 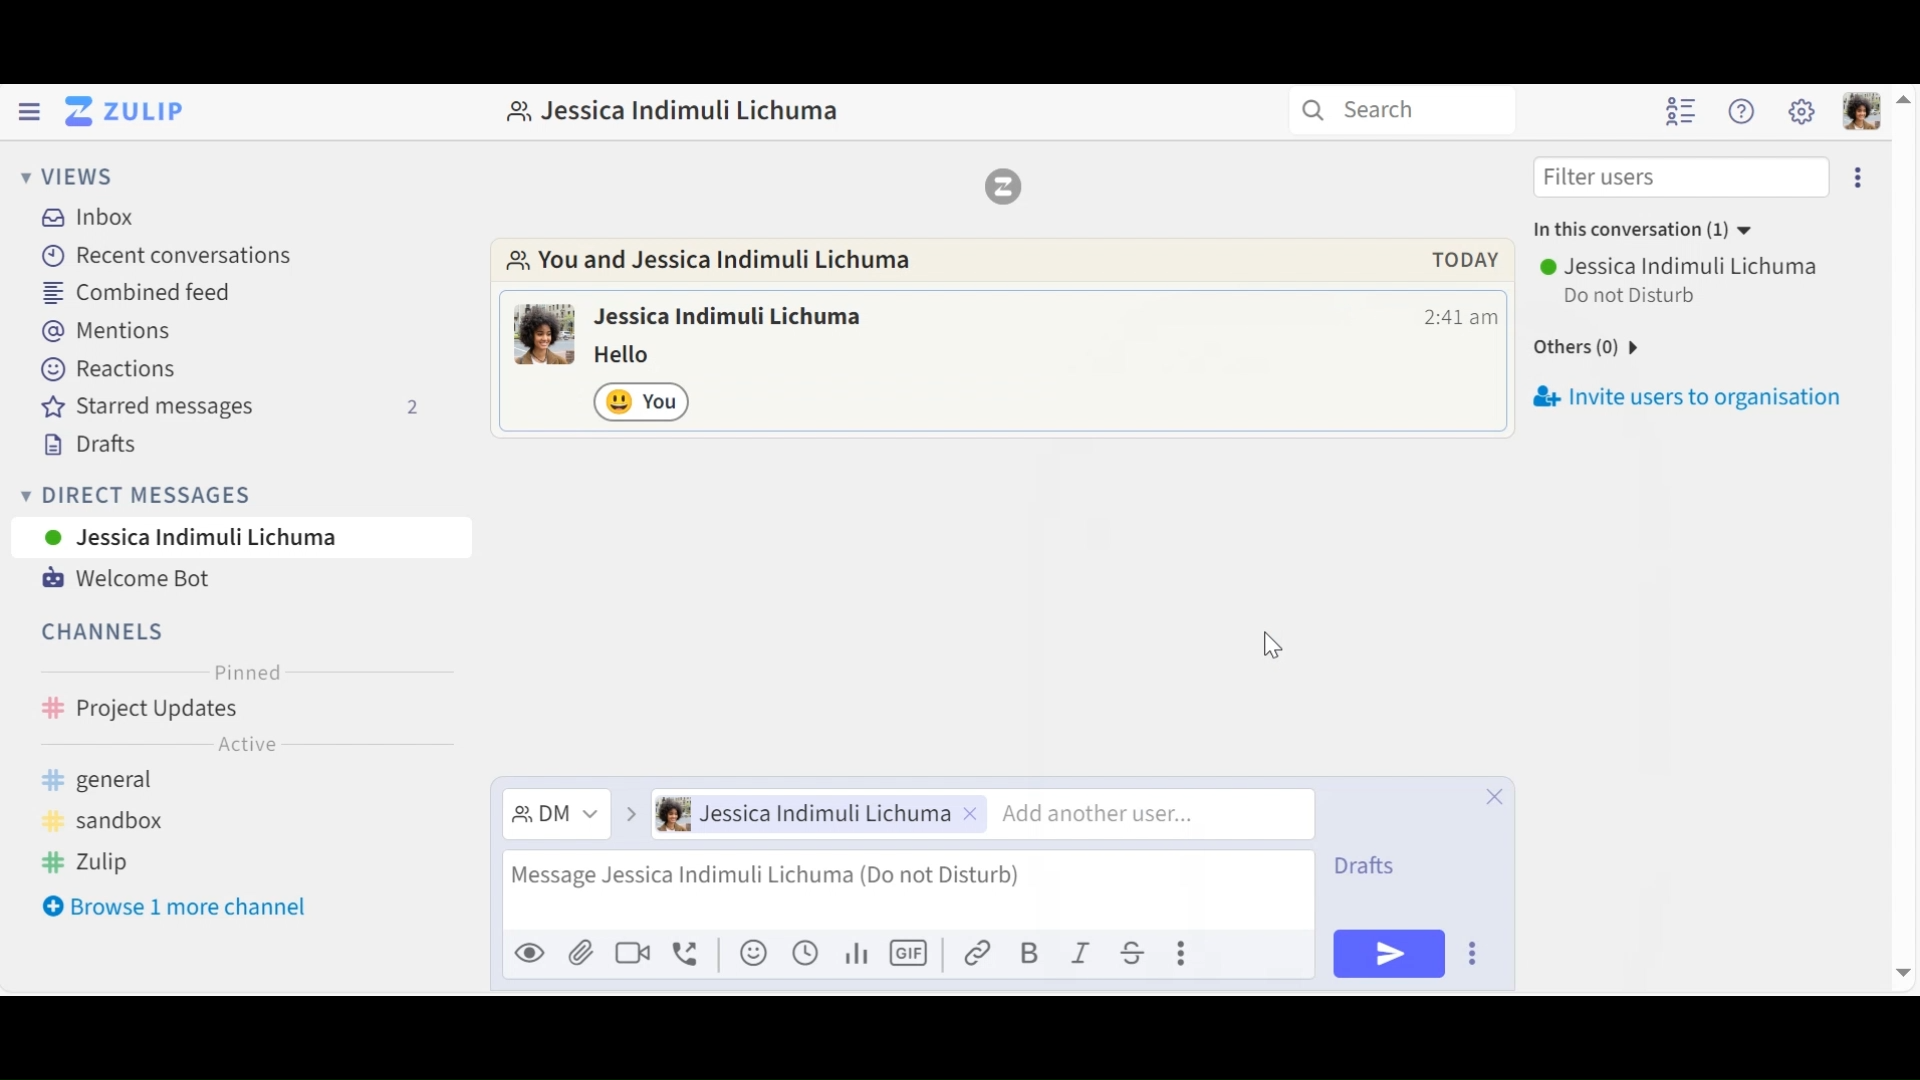 I want to click on Hide user list, so click(x=1681, y=112).